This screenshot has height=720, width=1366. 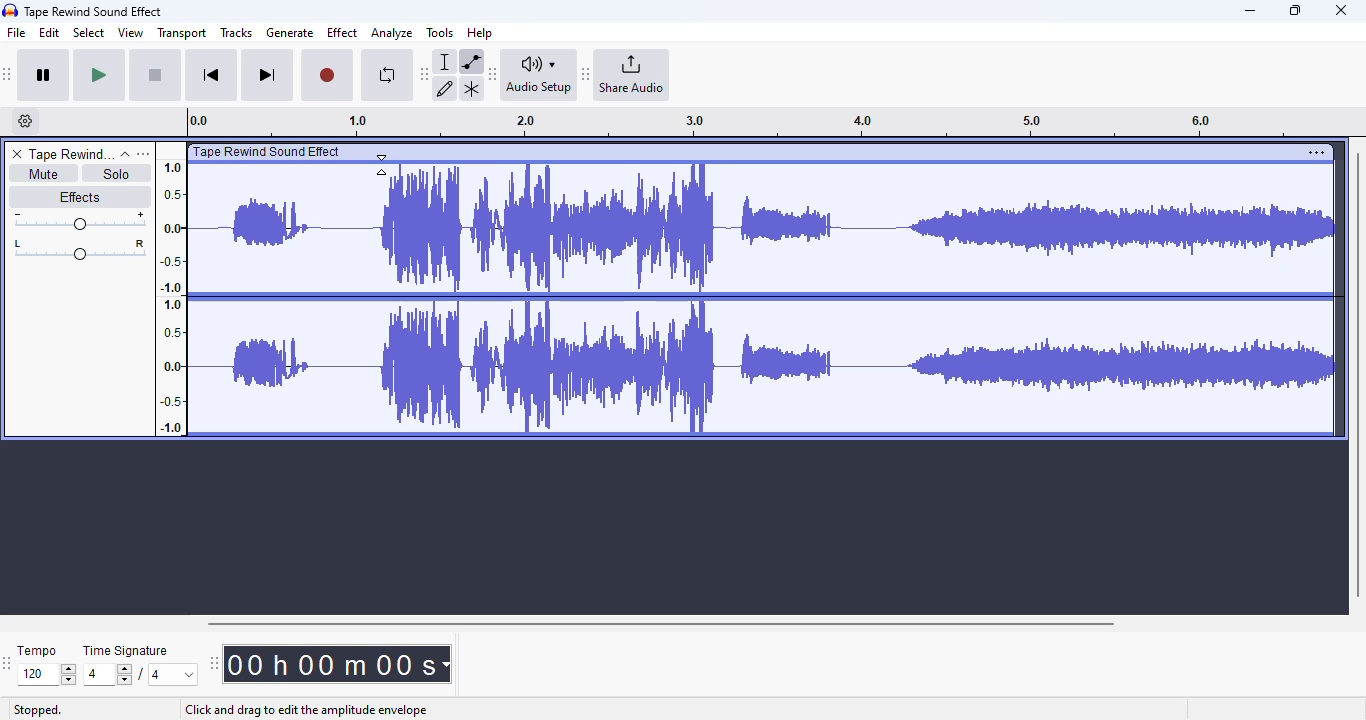 What do you see at coordinates (79, 196) in the screenshot?
I see `effects` at bounding box center [79, 196].